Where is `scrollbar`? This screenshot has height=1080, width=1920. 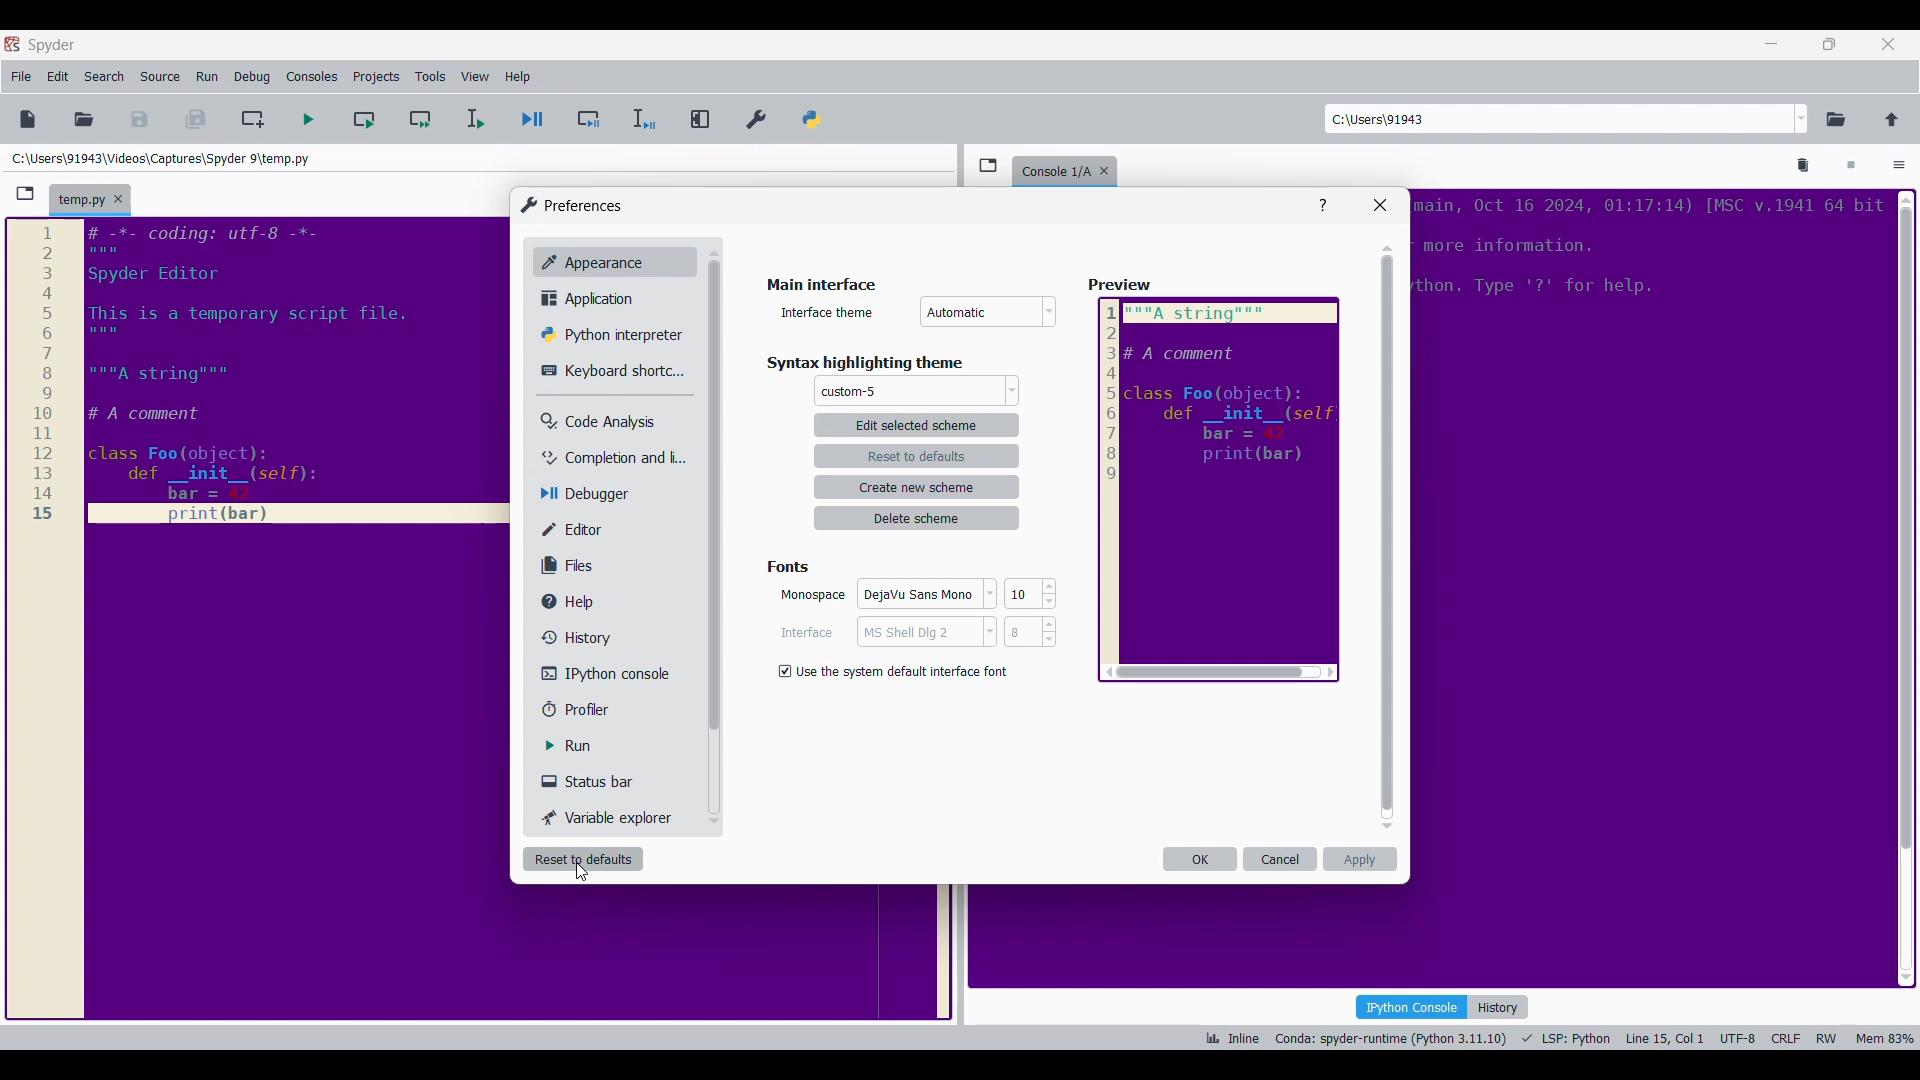
scrollbar is located at coordinates (1910, 587).